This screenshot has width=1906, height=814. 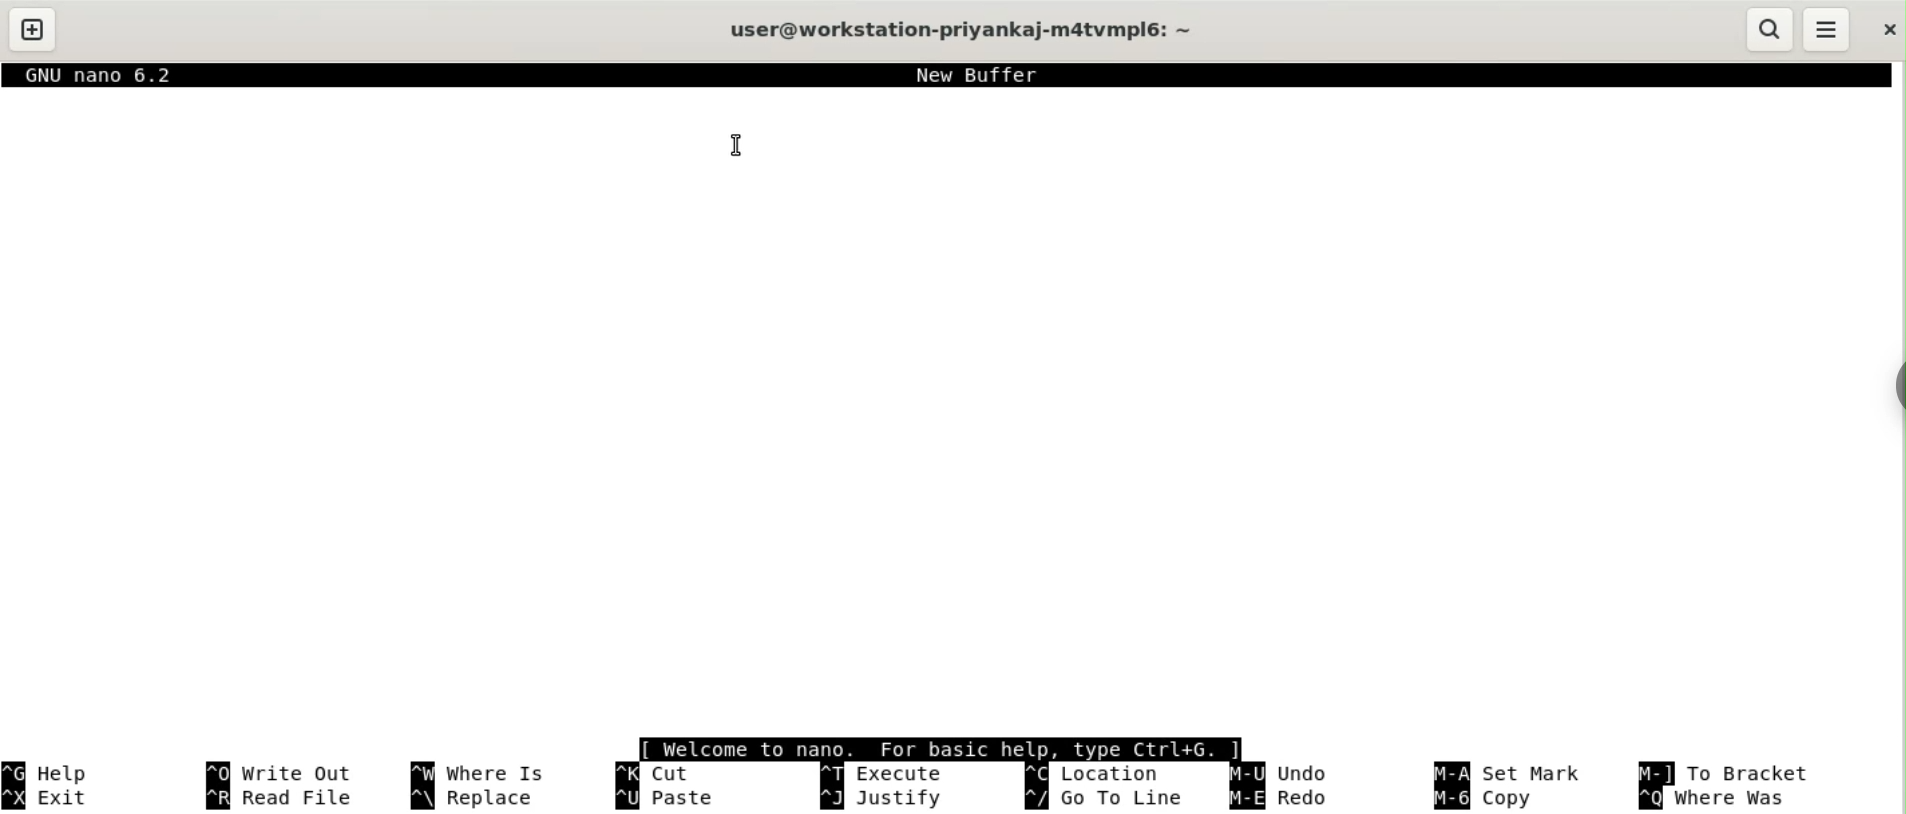 What do you see at coordinates (937, 749) in the screenshot?
I see `Welcome to nano. For basic help. tvpe Ctrl+G. ` at bounding box center [937, 749].